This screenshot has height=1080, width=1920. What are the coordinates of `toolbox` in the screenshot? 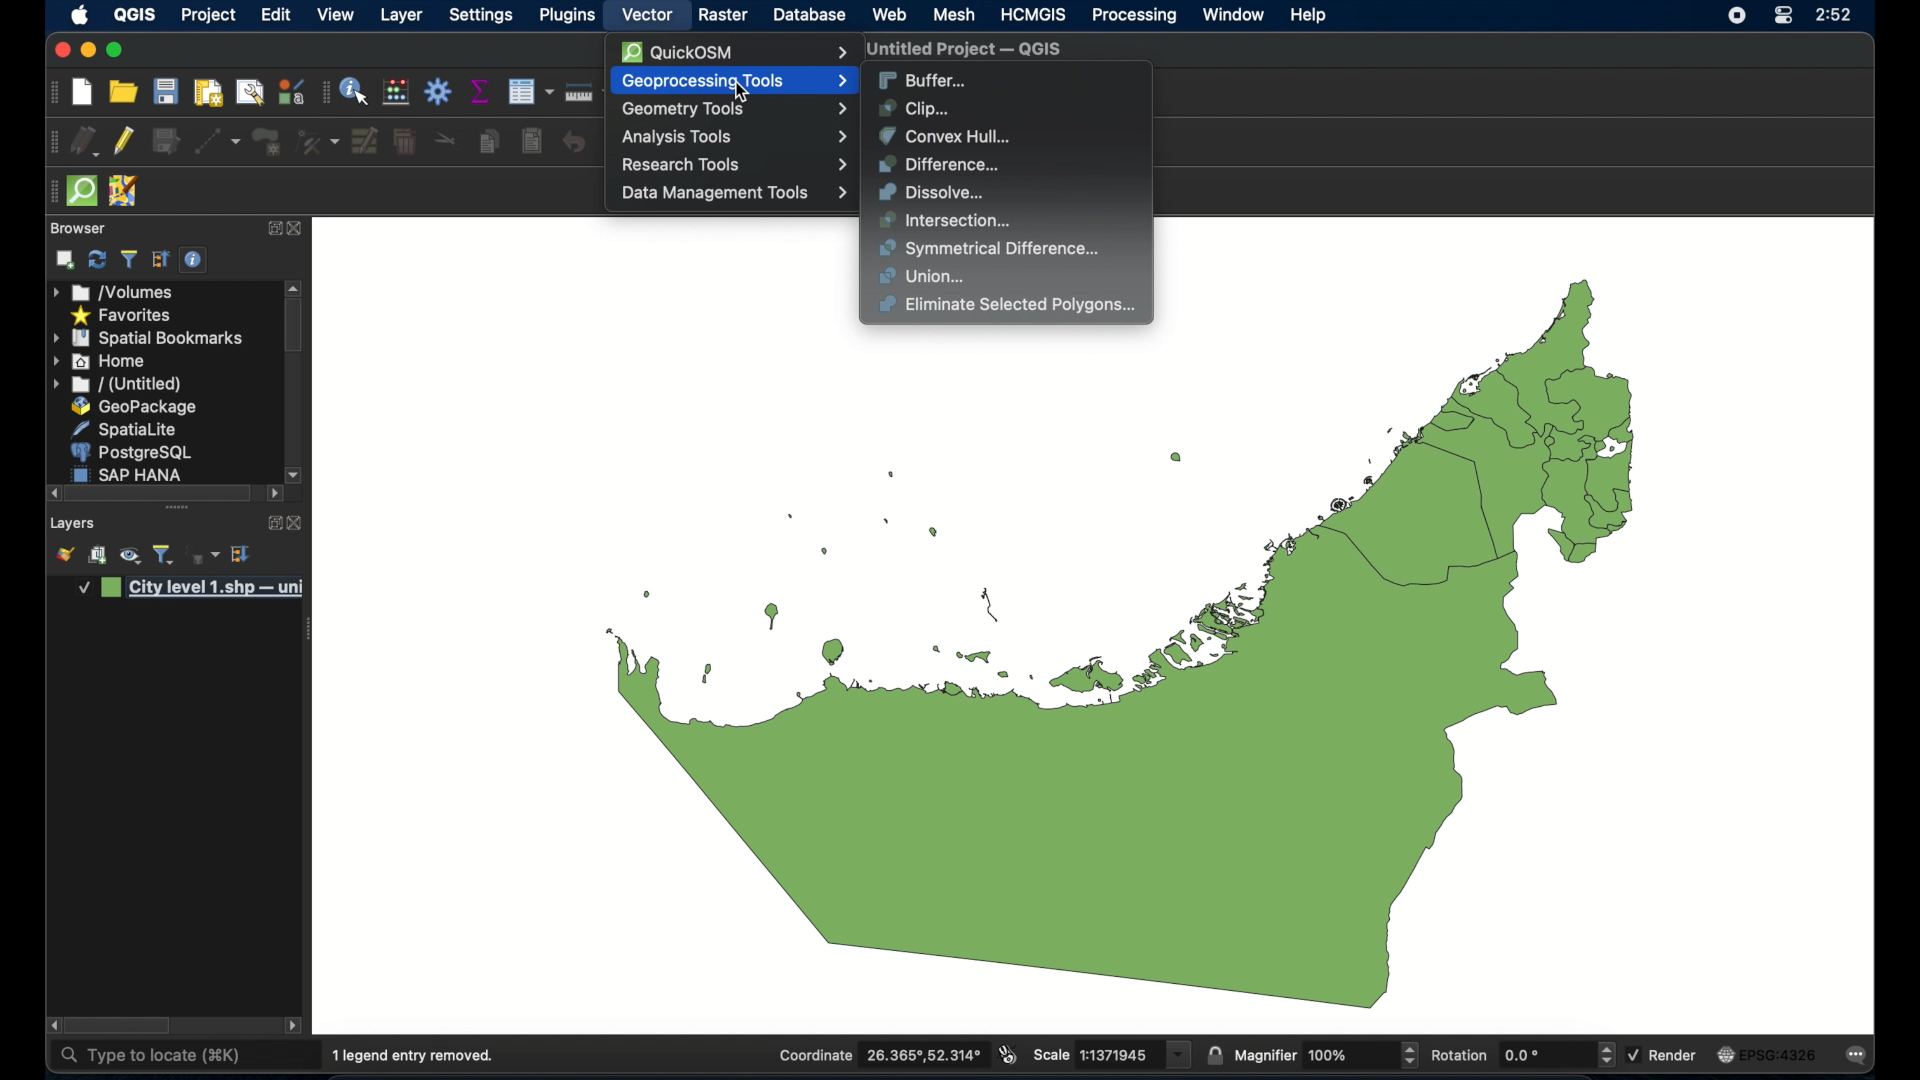 It's located at (439, 91).